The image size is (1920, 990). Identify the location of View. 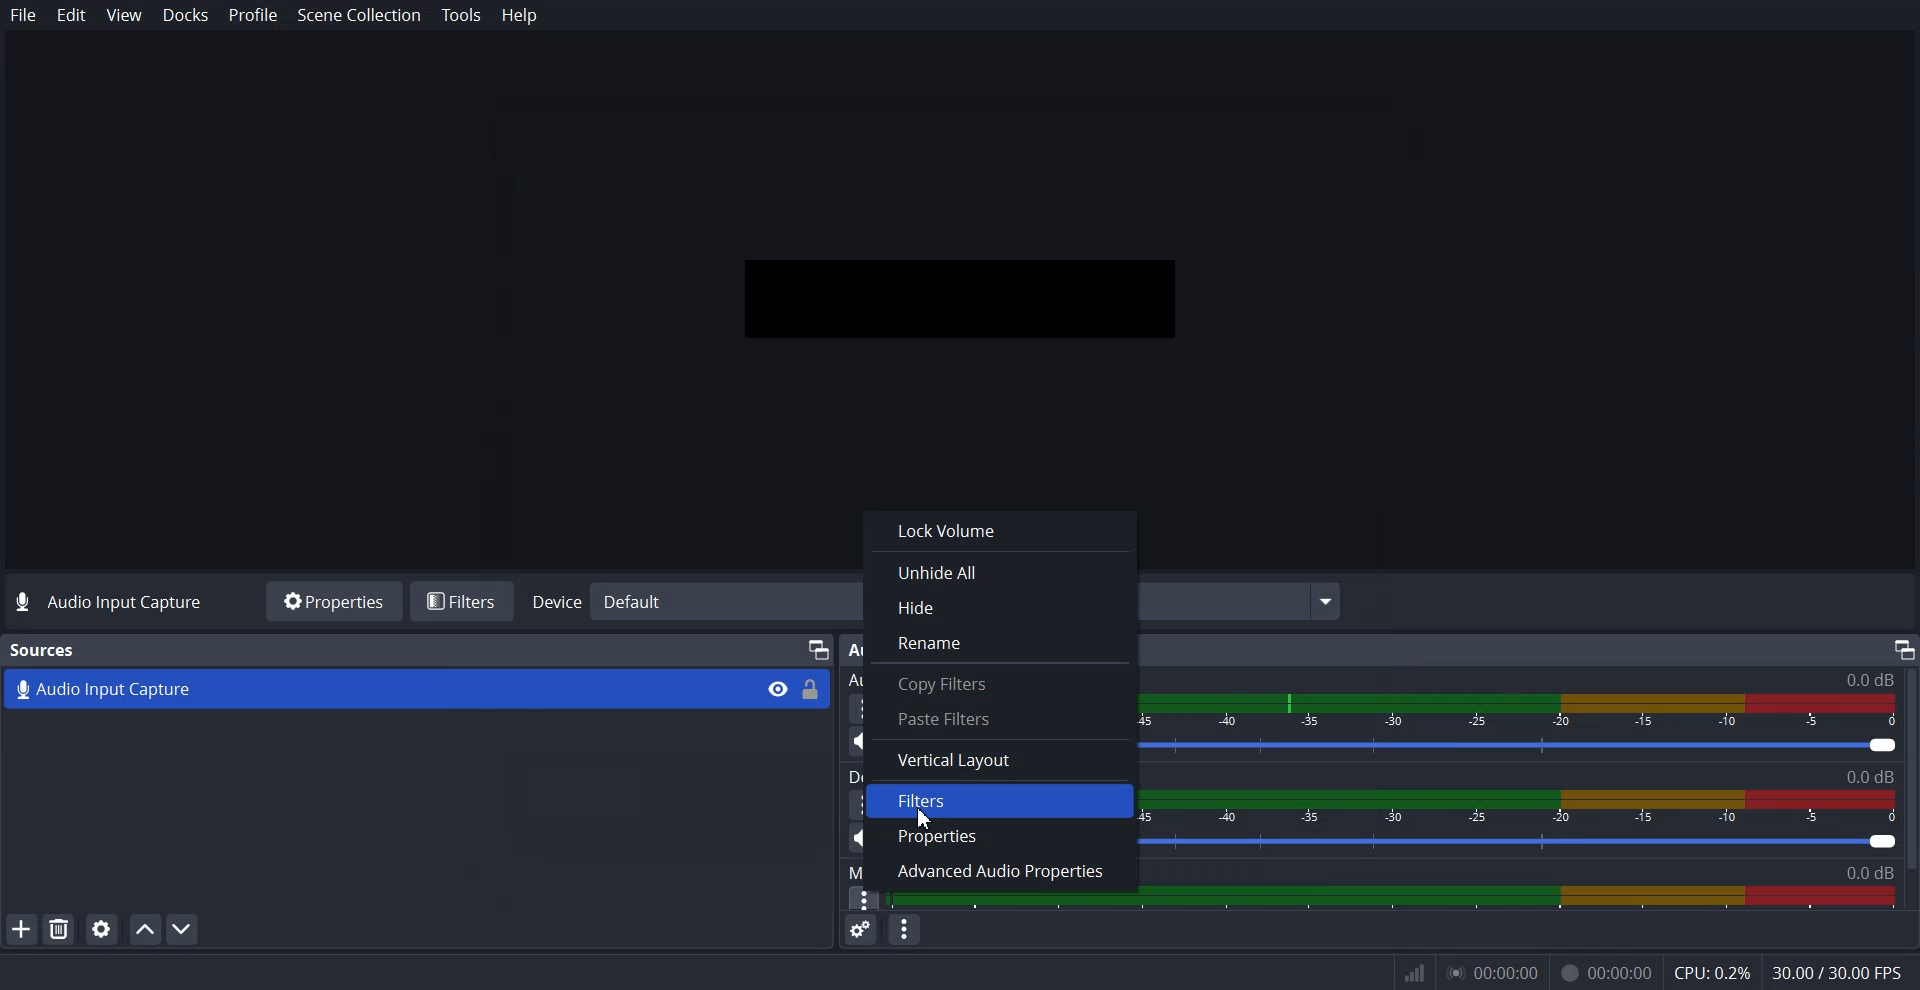
(123, 14).